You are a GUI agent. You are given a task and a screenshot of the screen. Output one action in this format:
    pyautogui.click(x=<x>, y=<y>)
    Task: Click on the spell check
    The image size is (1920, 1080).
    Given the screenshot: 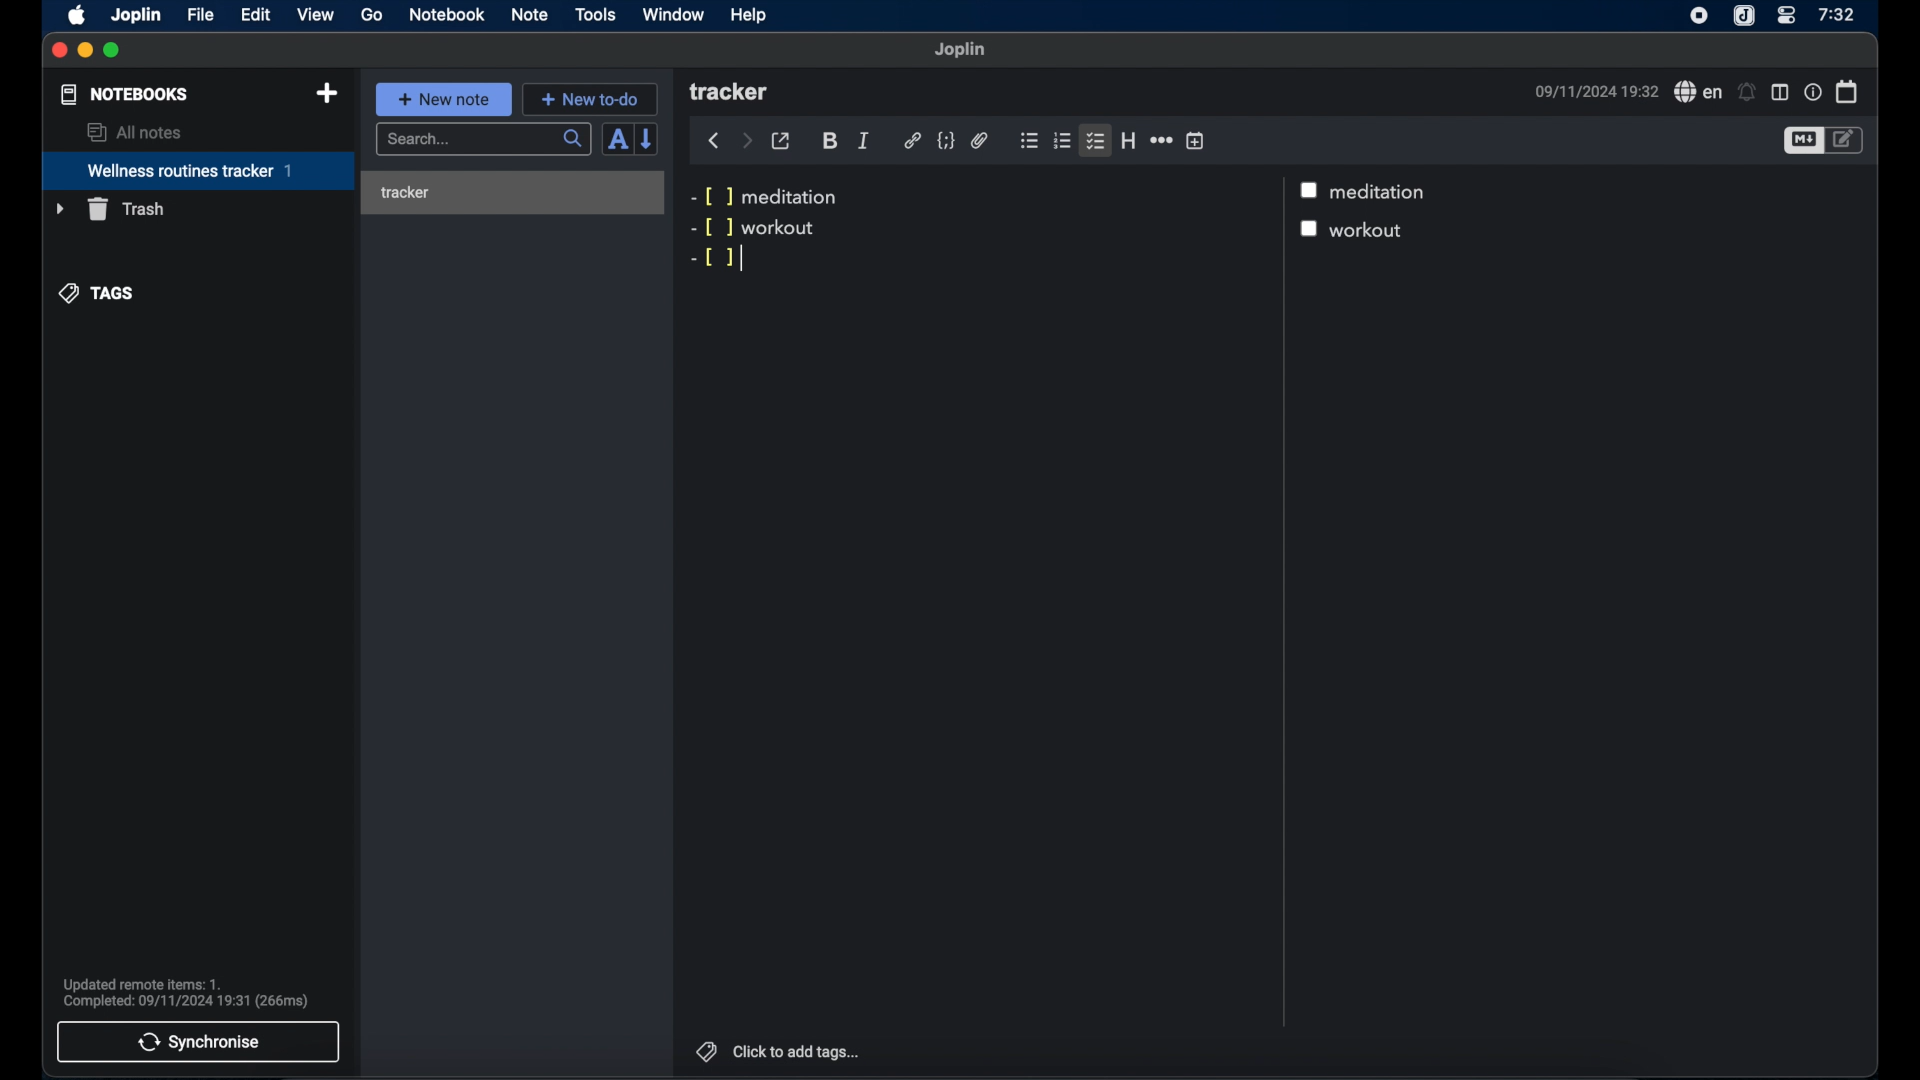 What is the action you would take?
    pyautogui.click(x=1695, y=91)
    